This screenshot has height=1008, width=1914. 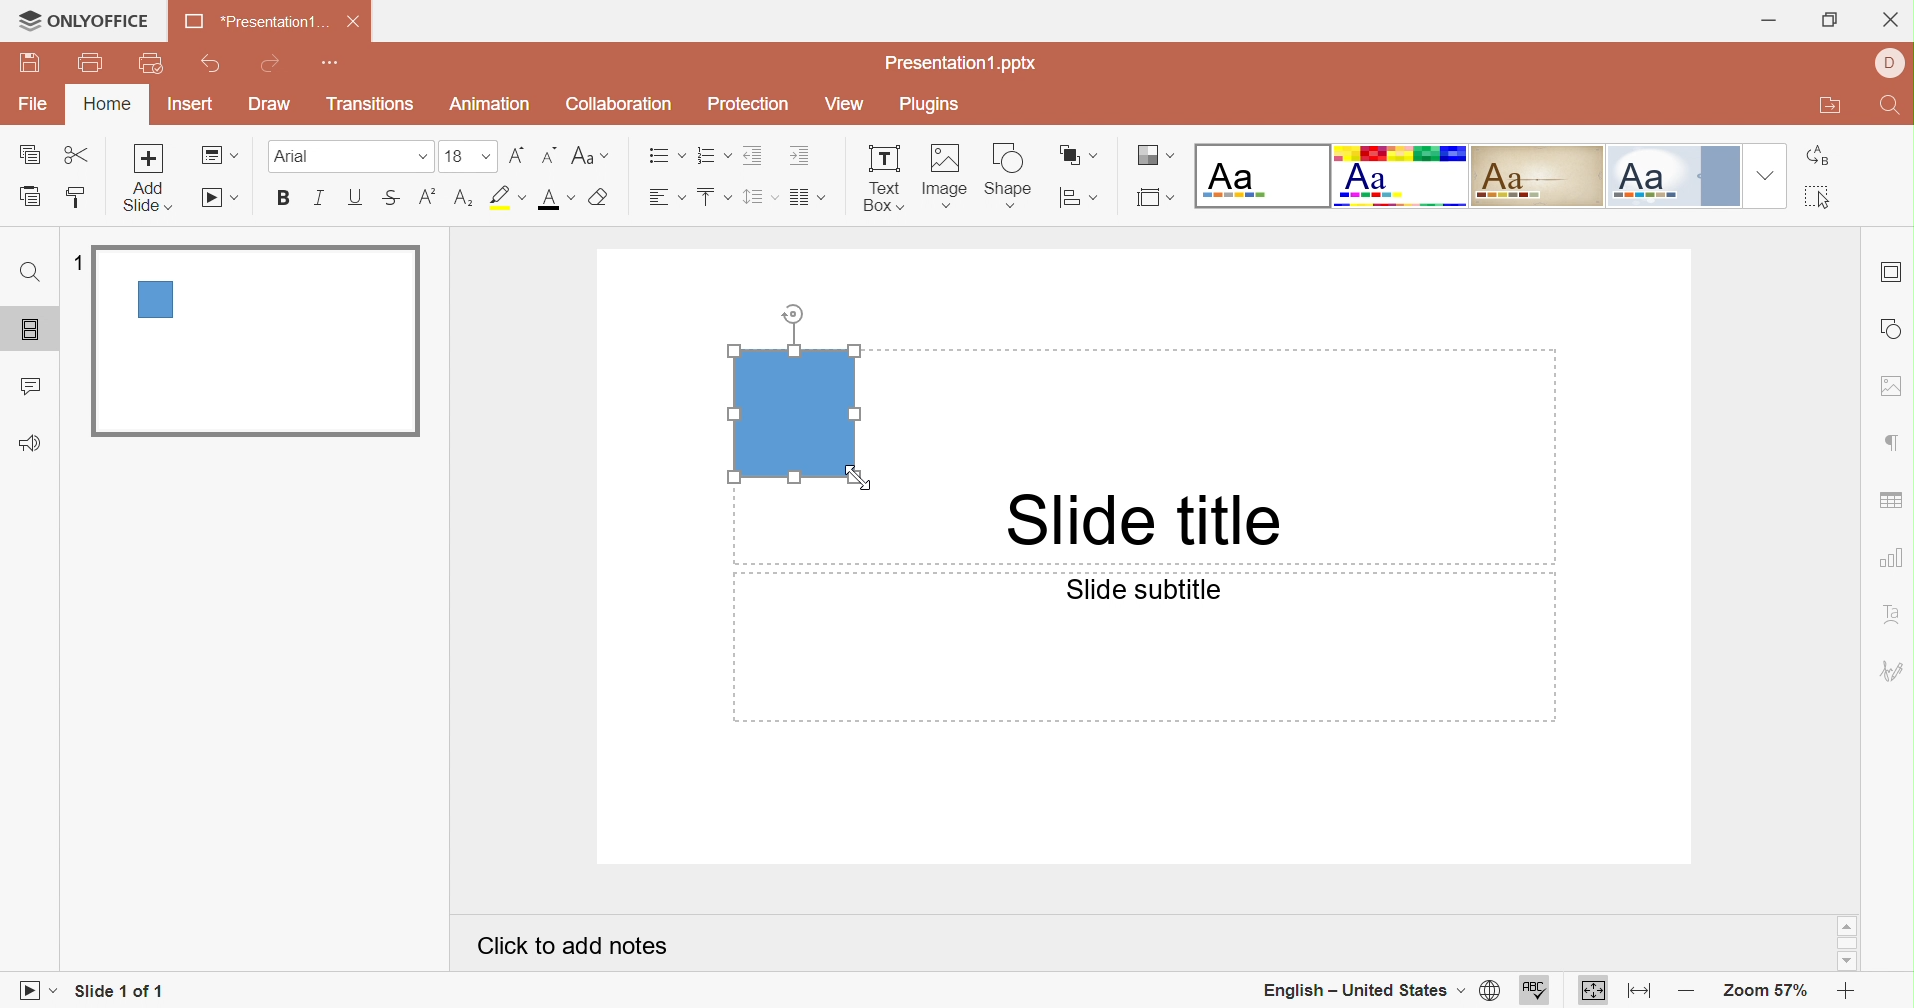 What do you see at coordinates (1359, 991) in the screenshot?
I see `English - United States` at bounding box center [1359, 991].